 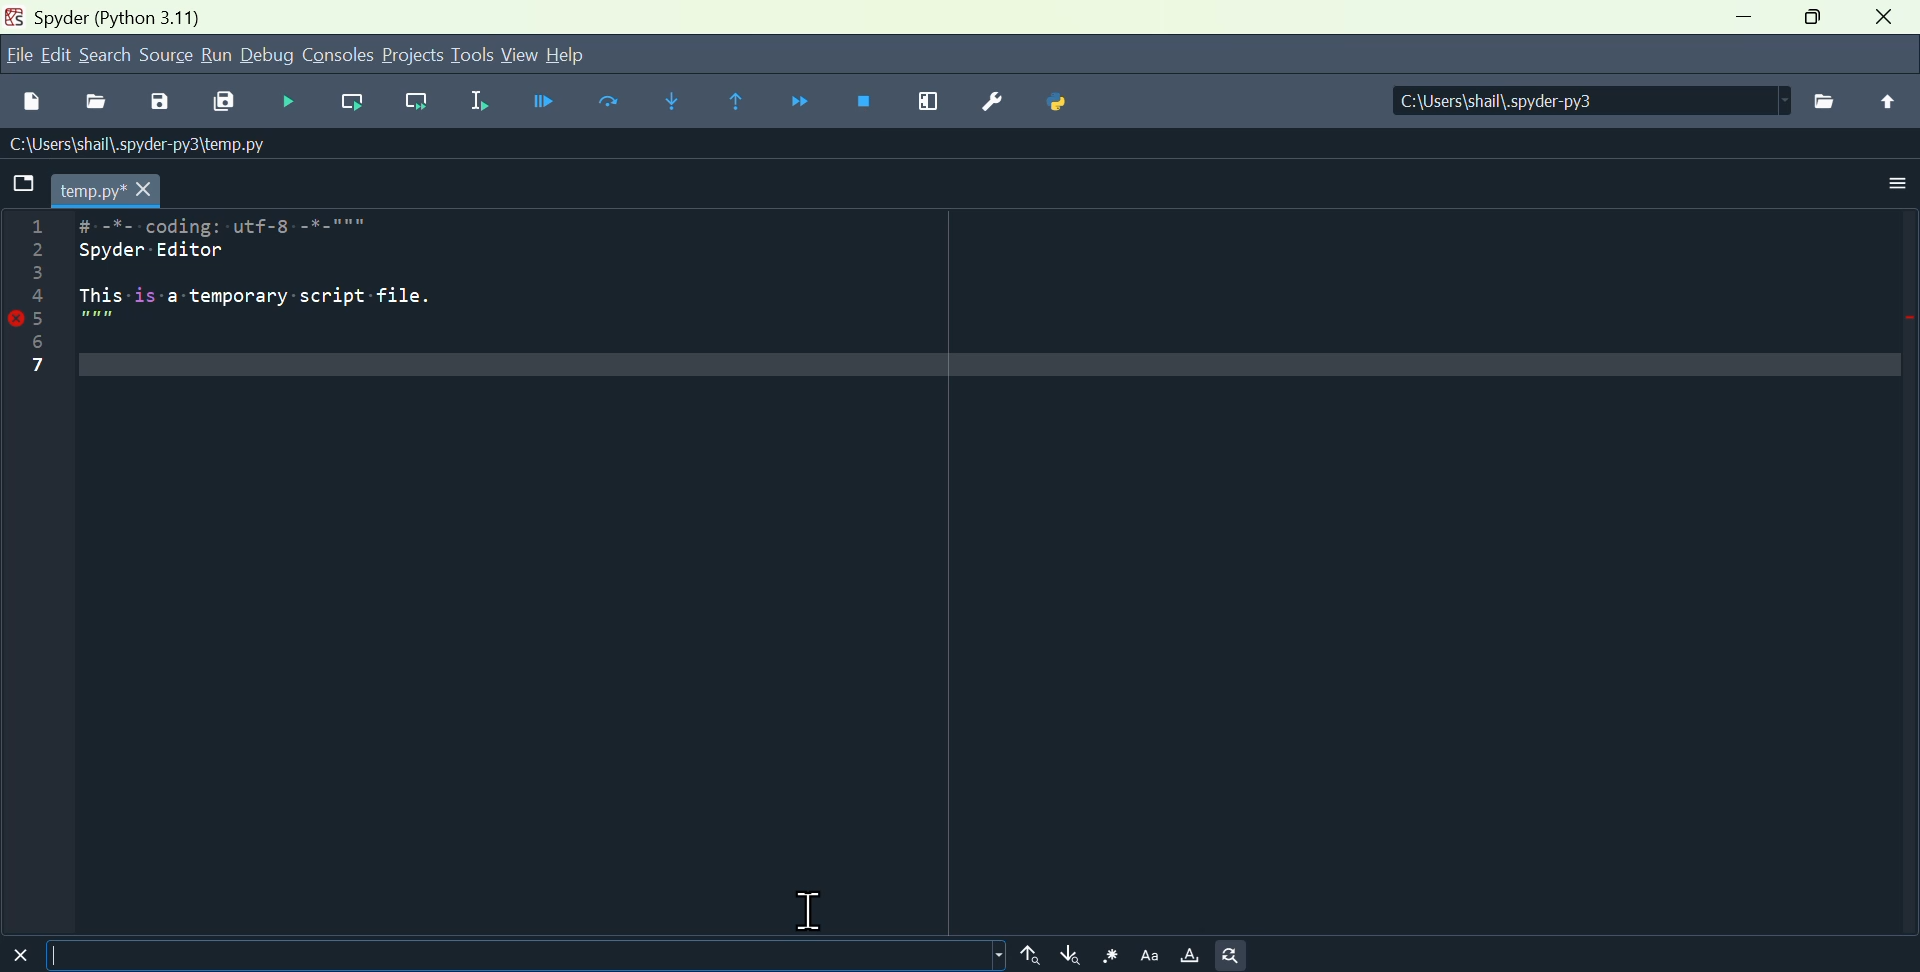 What do you see at coordinates (186, 17) in the screenshot?
I see `Spyder (Python 3.11)` at bounding box center [186, 17].